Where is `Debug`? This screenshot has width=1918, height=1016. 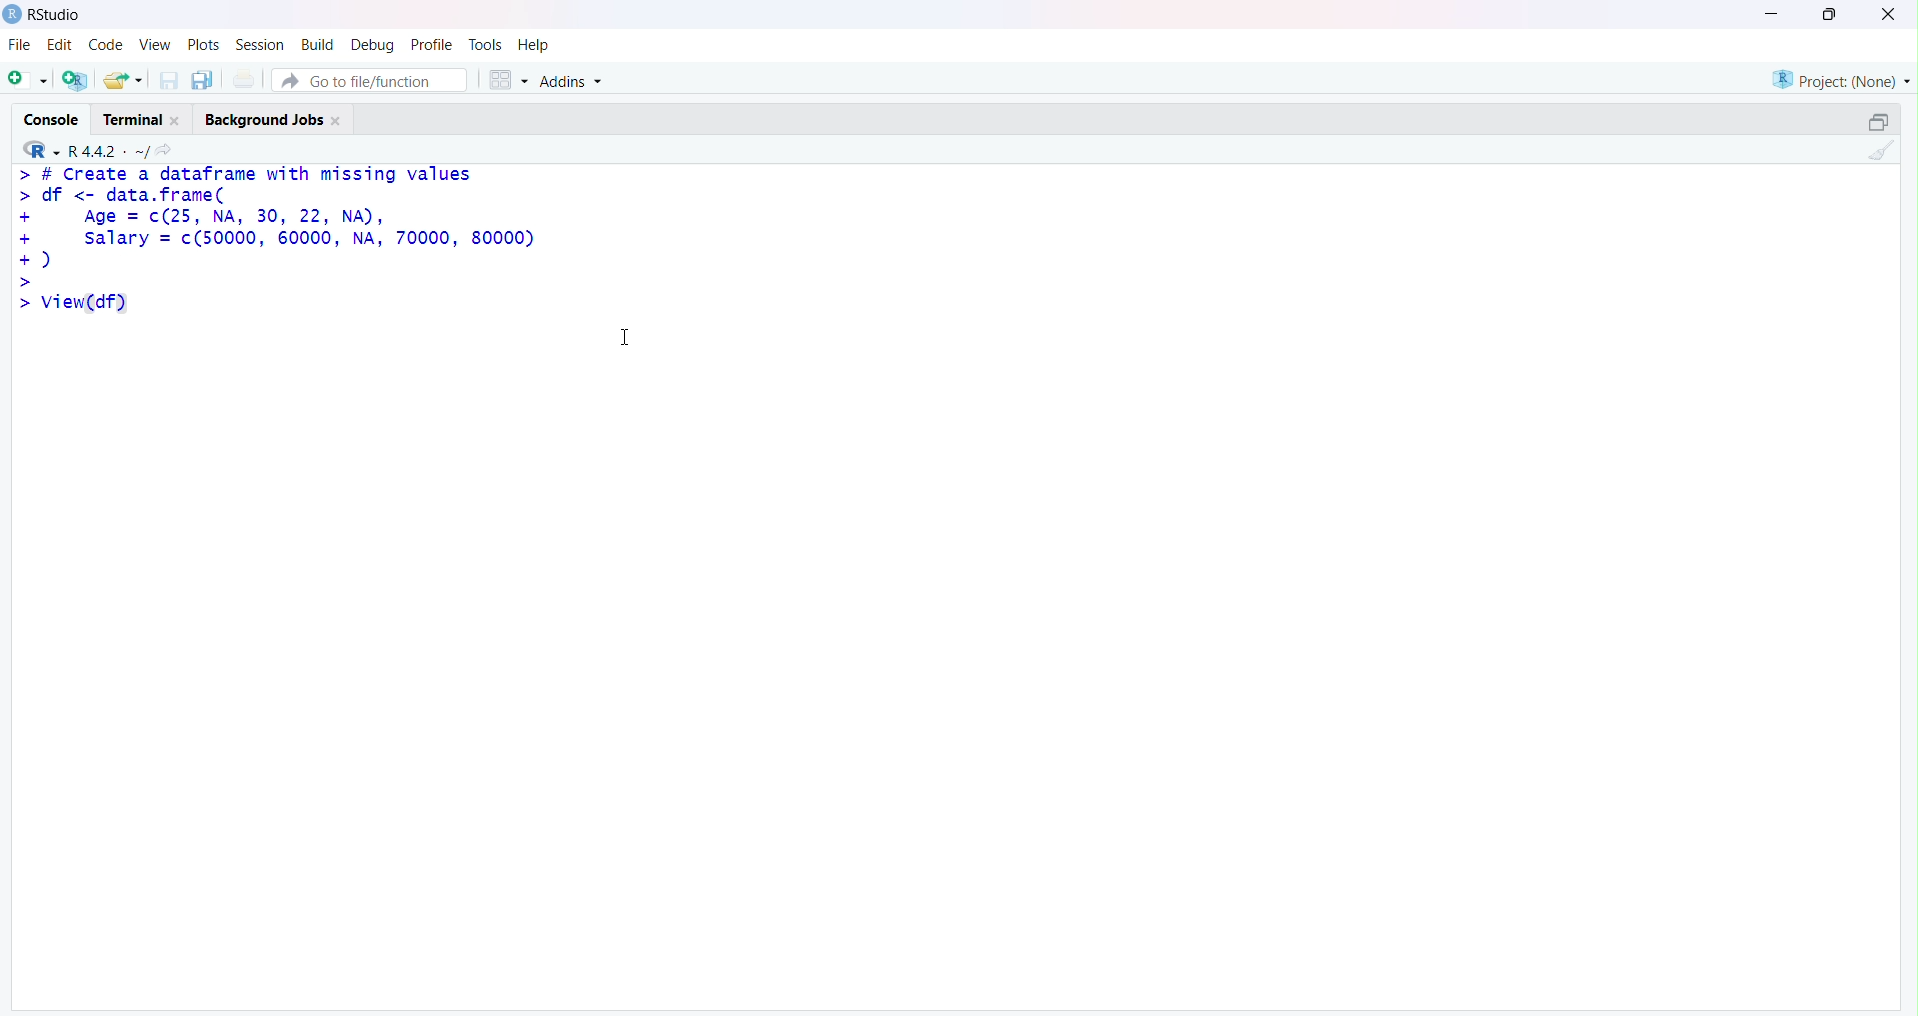 Debug is located at coordinates (376, 44).